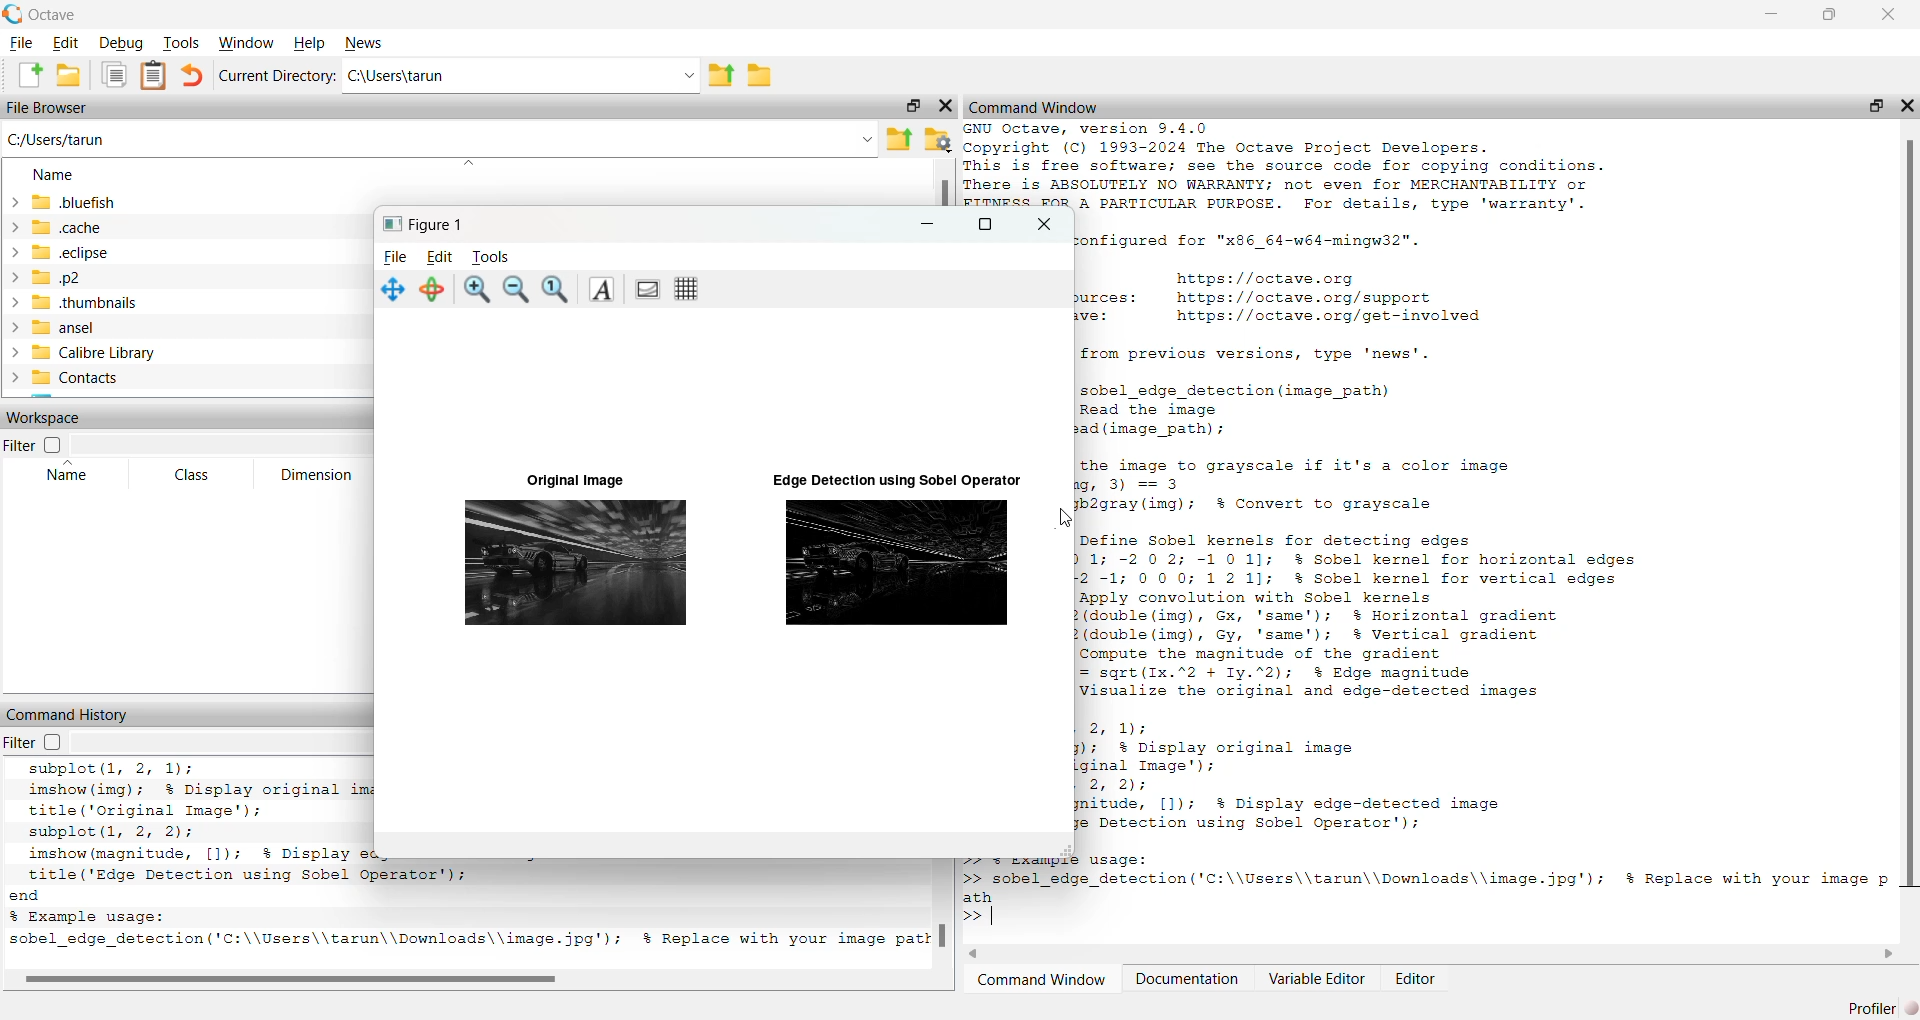 Image resolution: width=1920 pixels, height=1020 pixels. What do you see at coordinates (50, 108) in the screenshot?
I see `File Browser` at bounding box center [50, 108].